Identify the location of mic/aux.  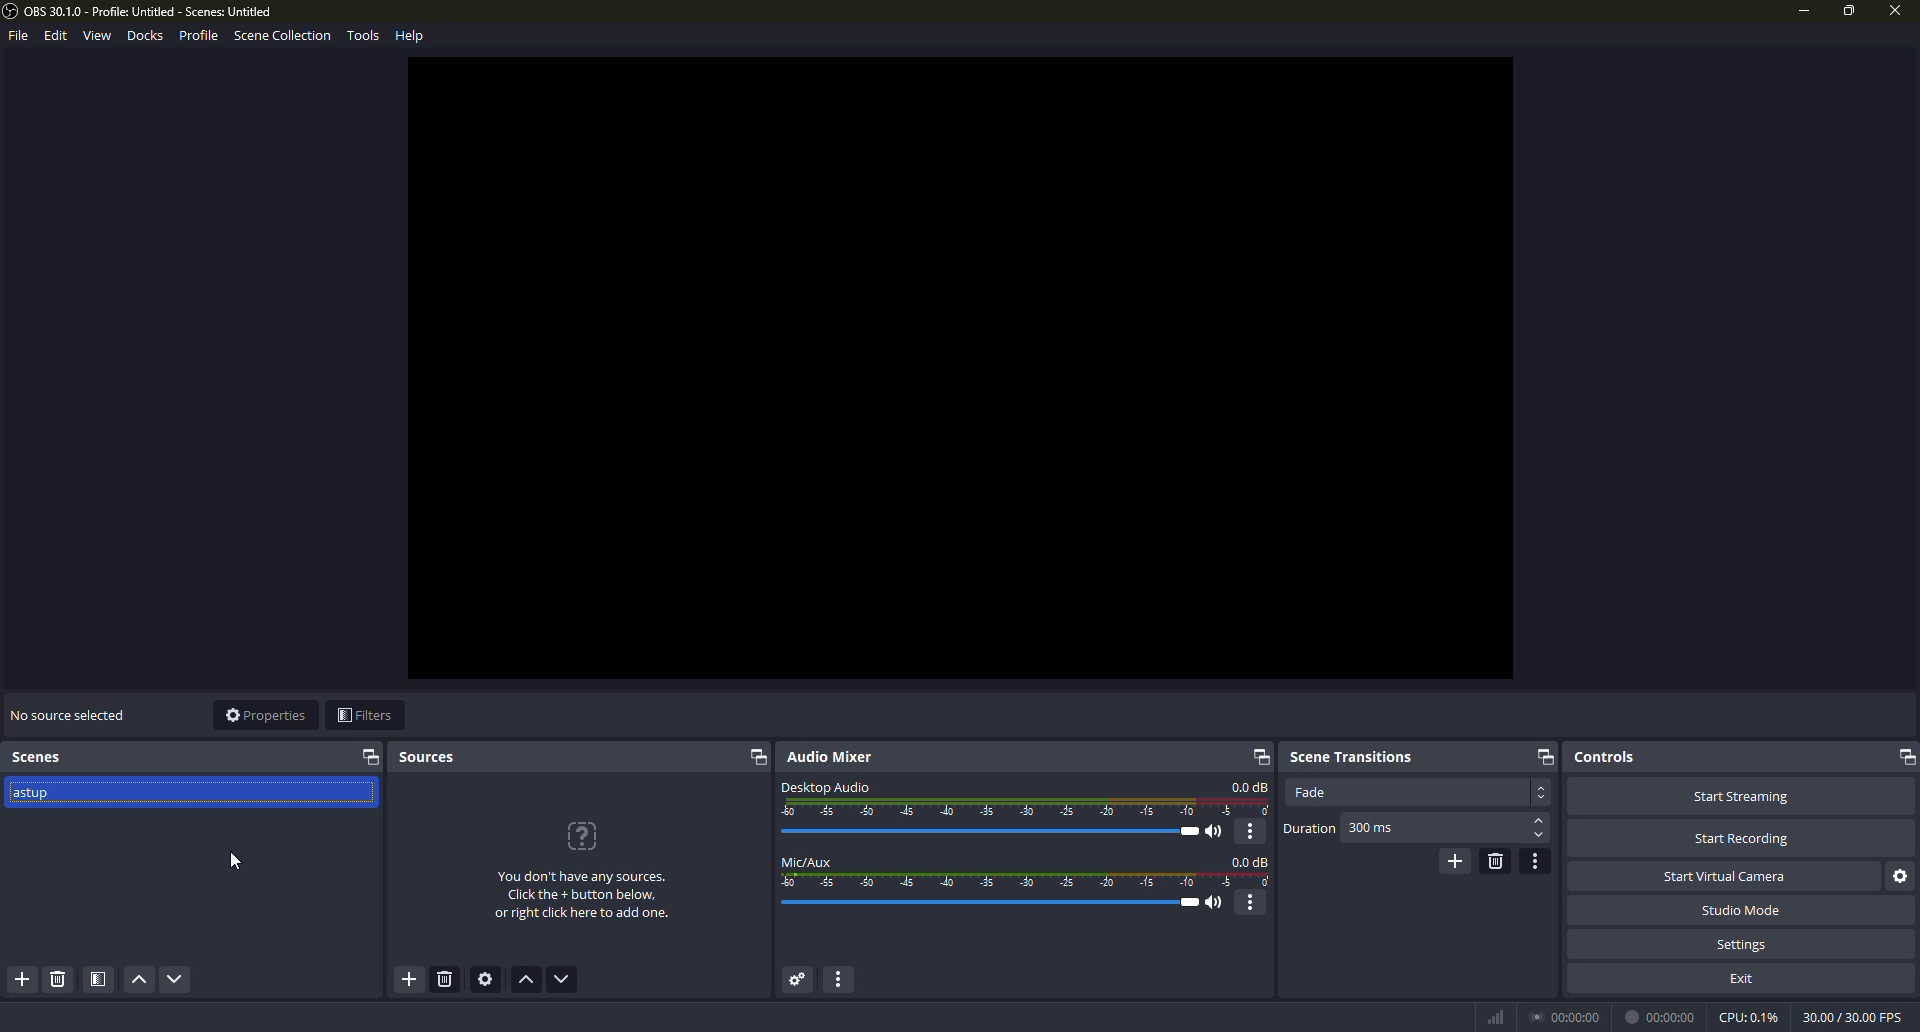
(808, 861).